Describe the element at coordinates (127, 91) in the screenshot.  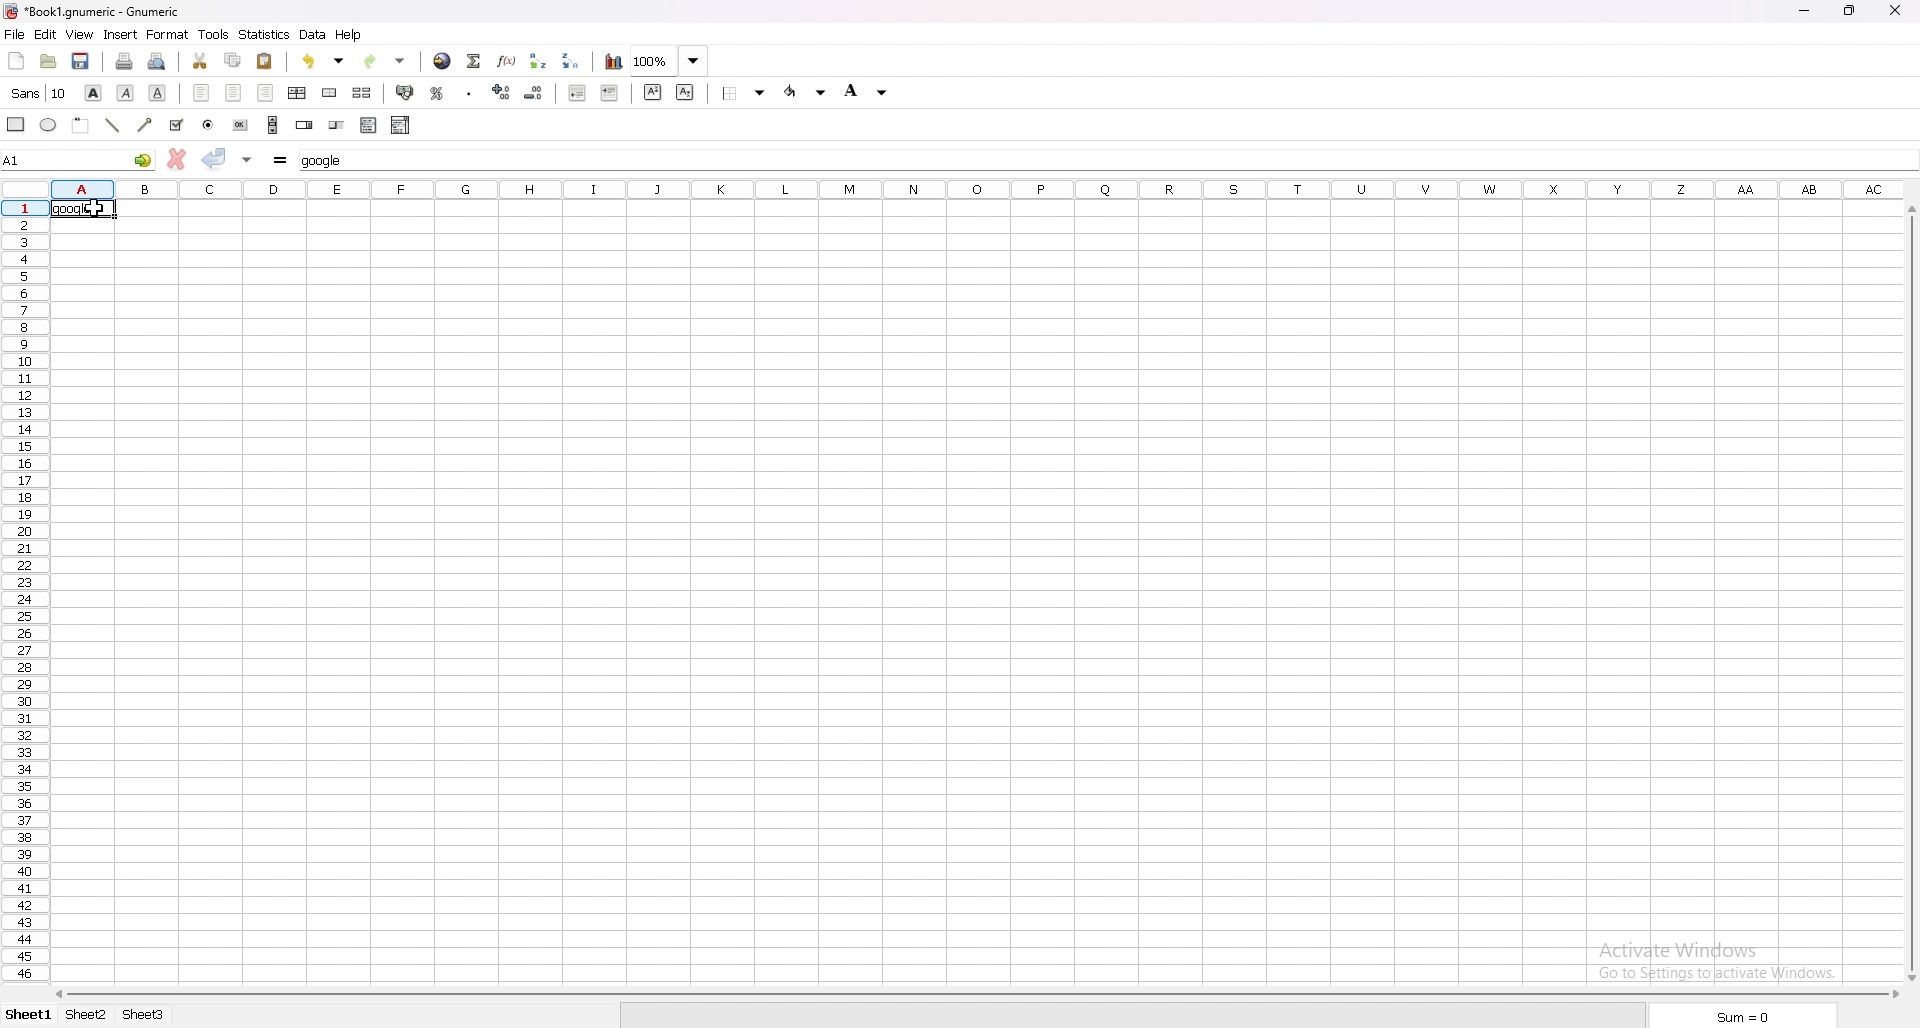
I see `italic` at that location.